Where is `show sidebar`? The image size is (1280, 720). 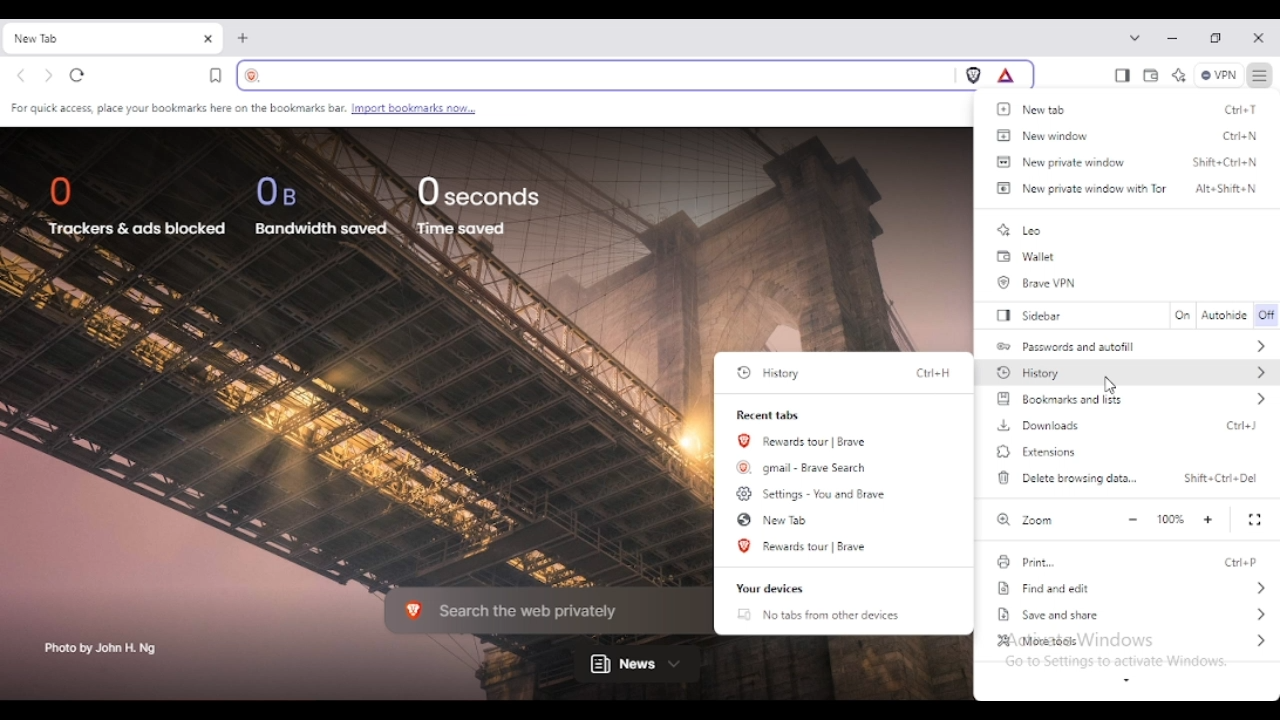 show sidebar is located at coordinates (1122, 76).